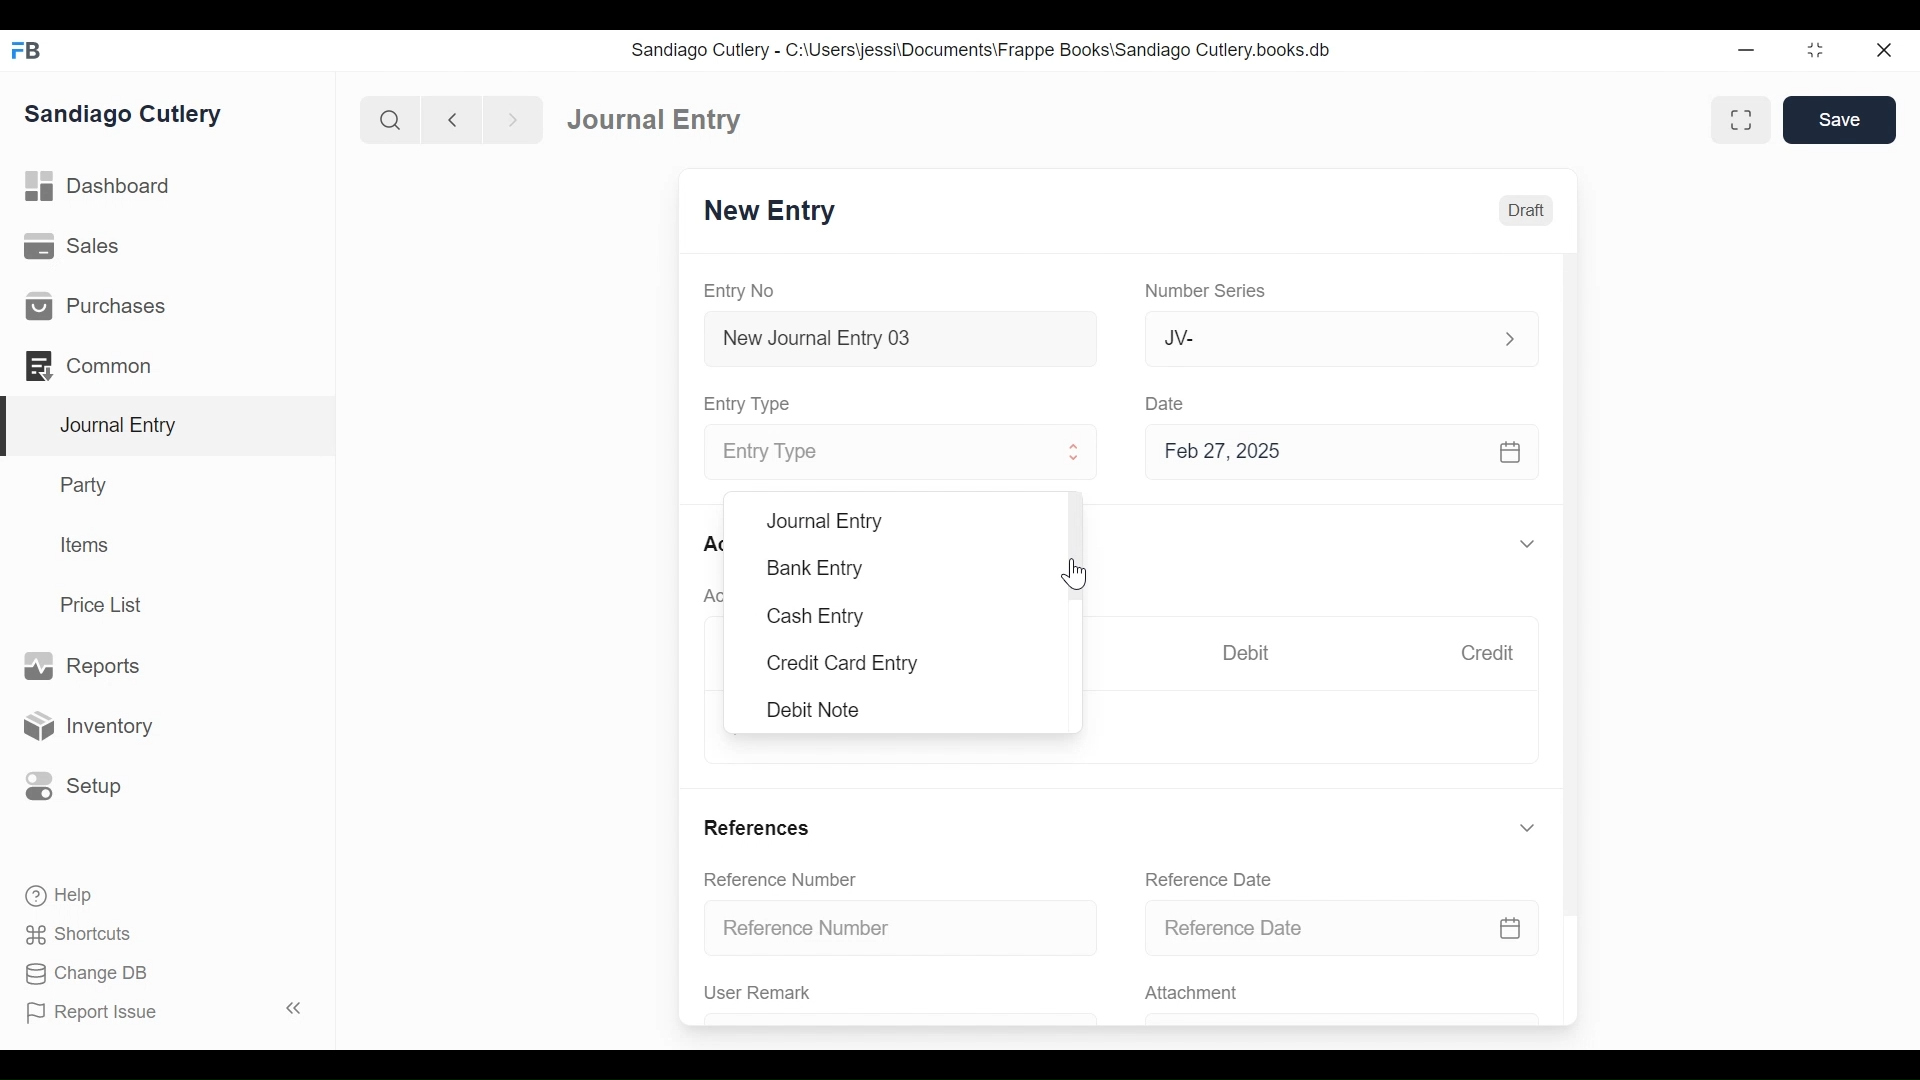  Describe the element at coordinates (26, 51) in the screenshot. I see `Frappe Books Desktop Icon` at that location.